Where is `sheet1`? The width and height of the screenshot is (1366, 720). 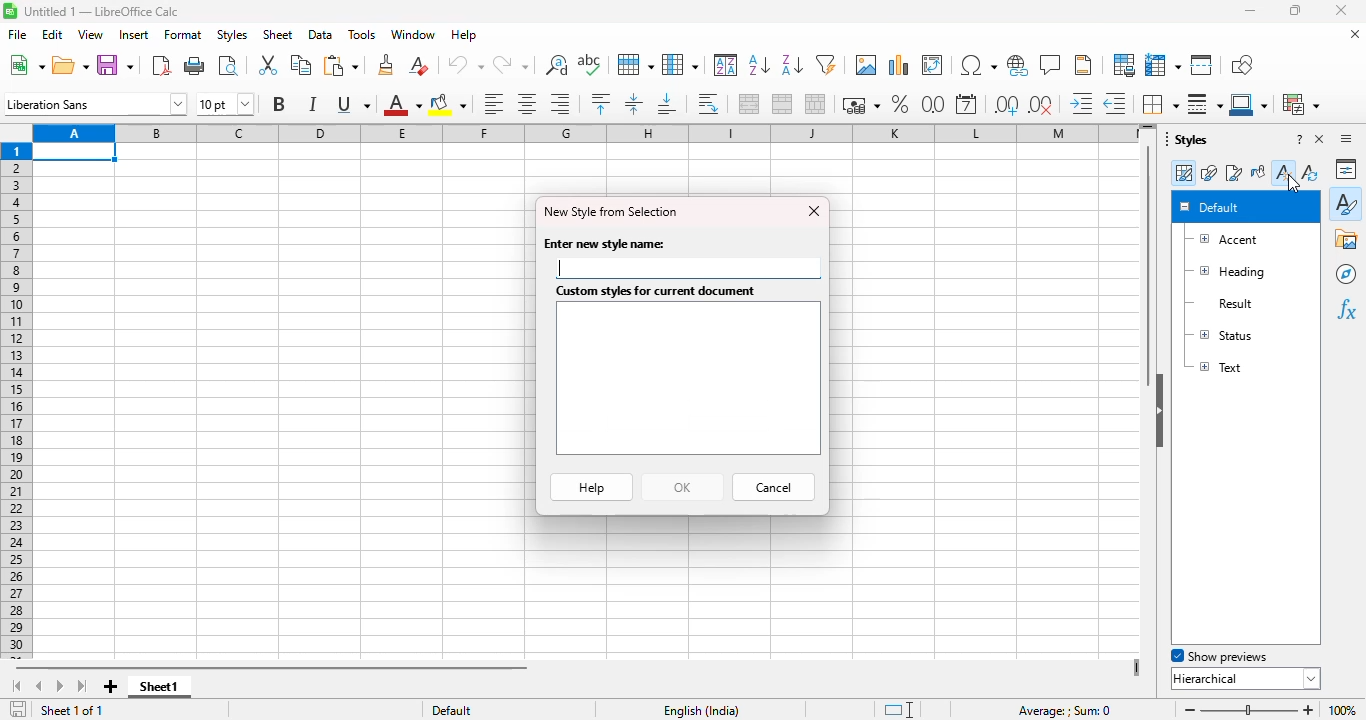 sheet1 is located at coordinates (159, 687).